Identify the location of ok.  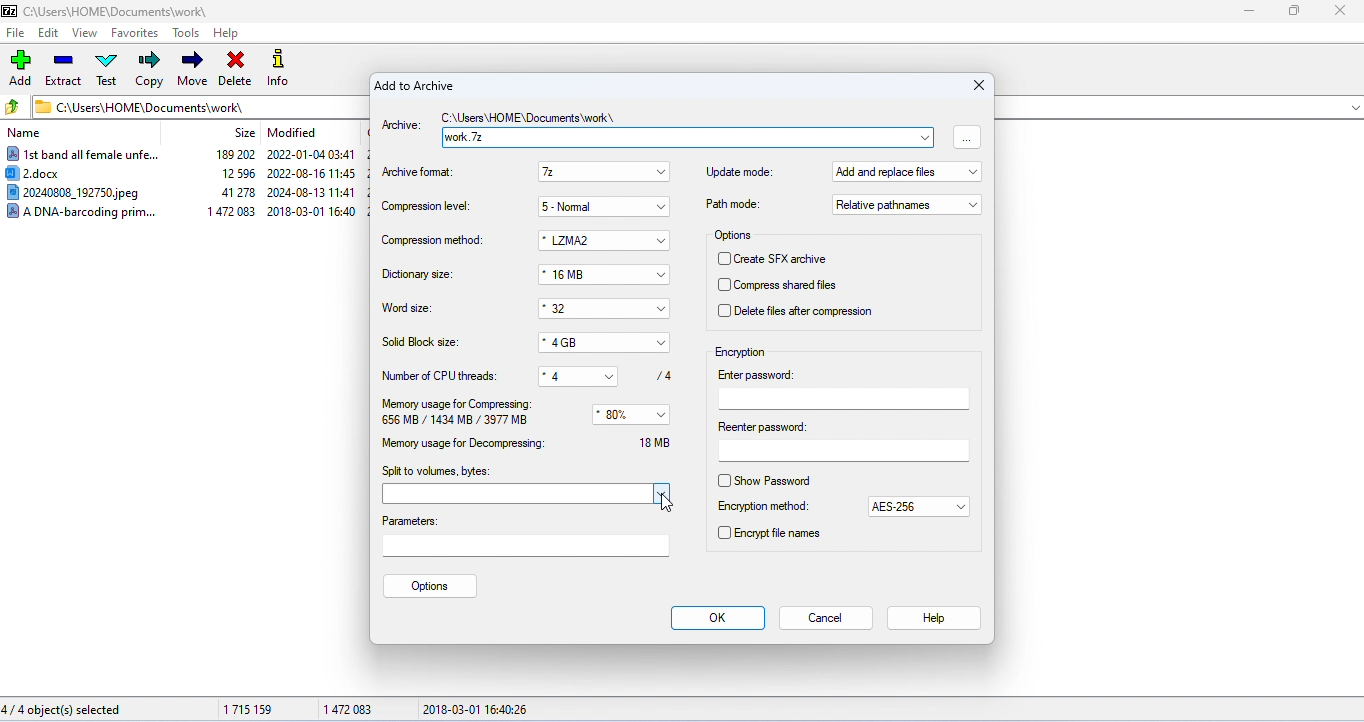
(718, 619).